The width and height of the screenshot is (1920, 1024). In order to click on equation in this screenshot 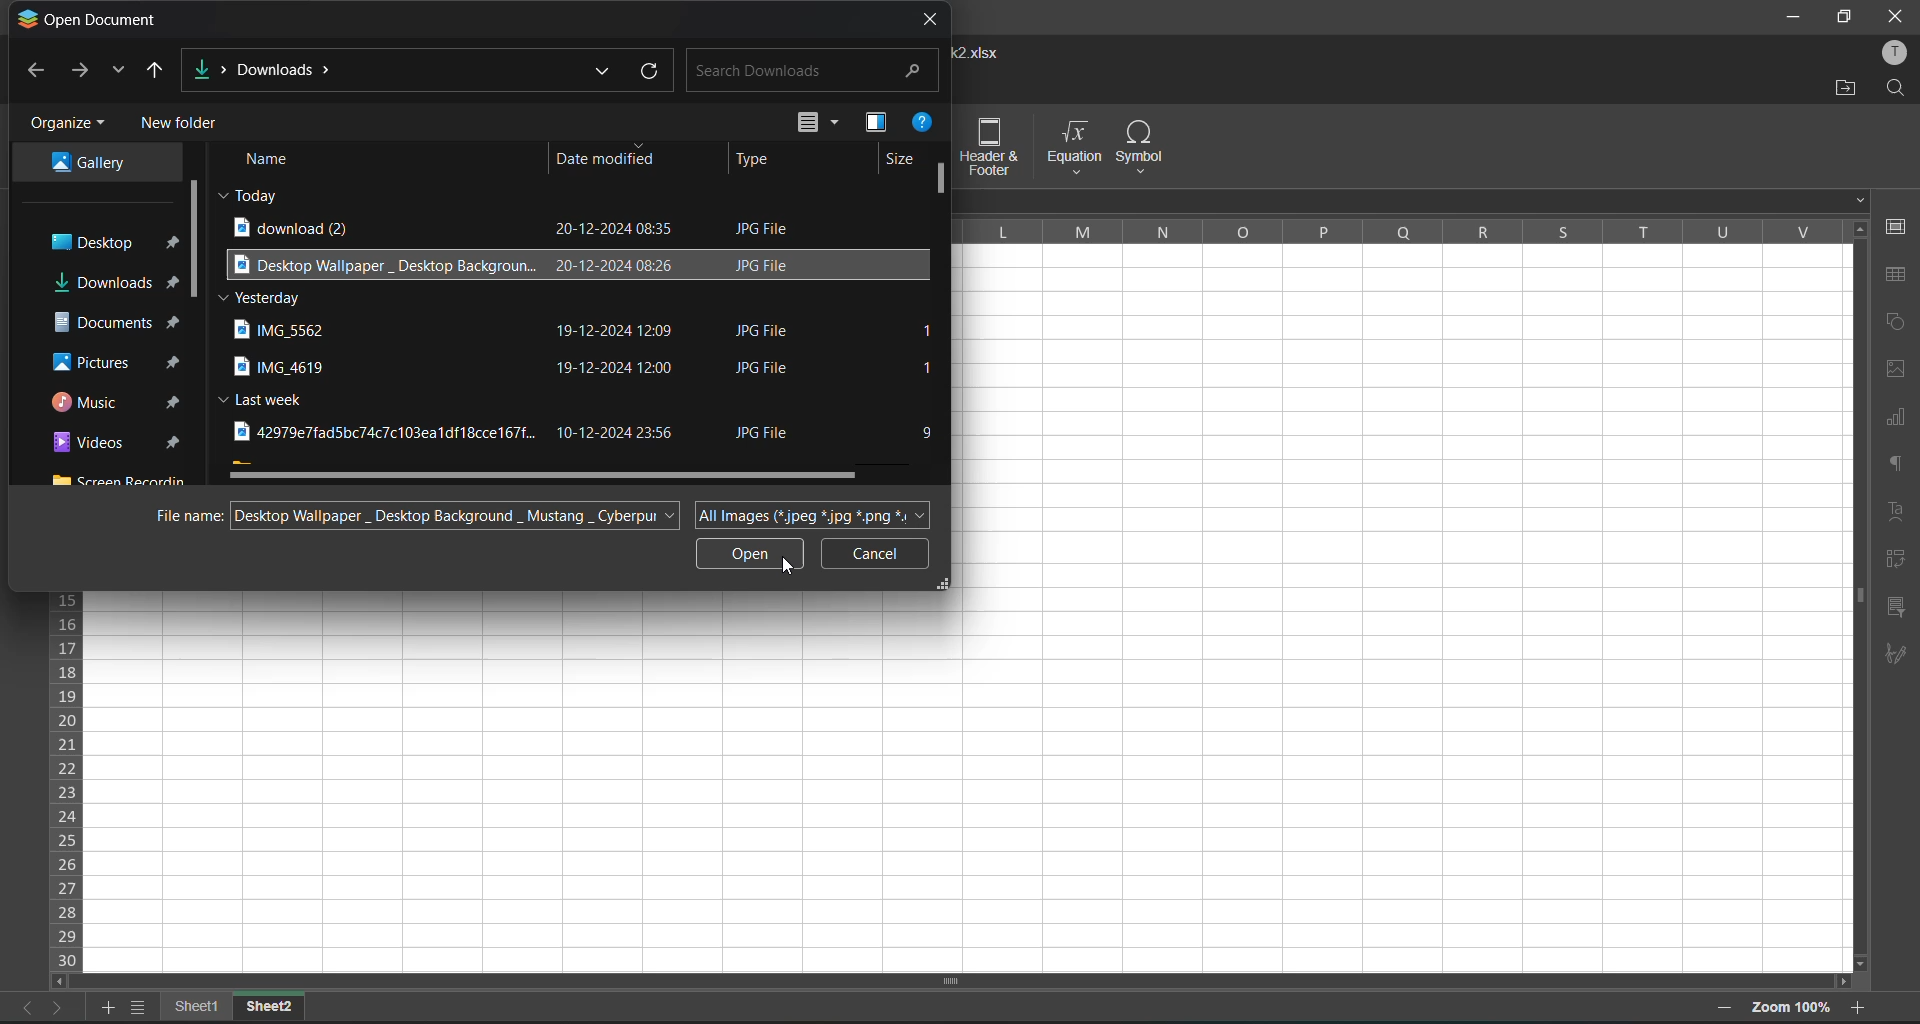, I will do `click(1072, 146)`.